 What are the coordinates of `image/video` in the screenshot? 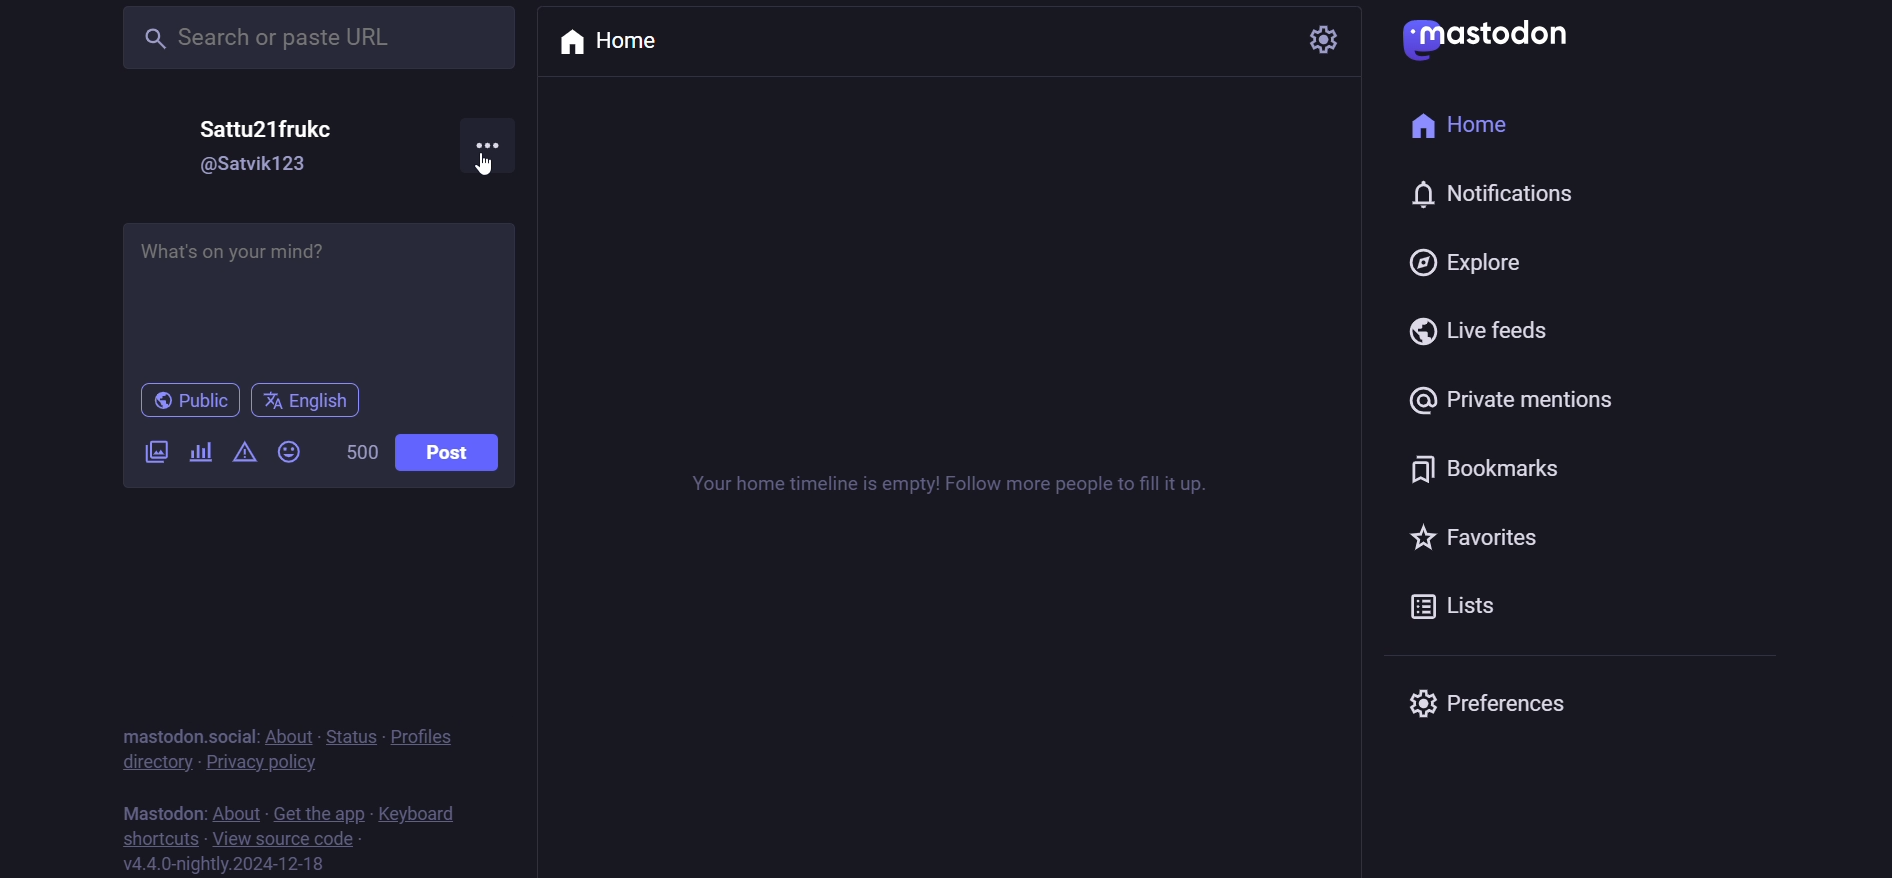 It's located at (152, 452).